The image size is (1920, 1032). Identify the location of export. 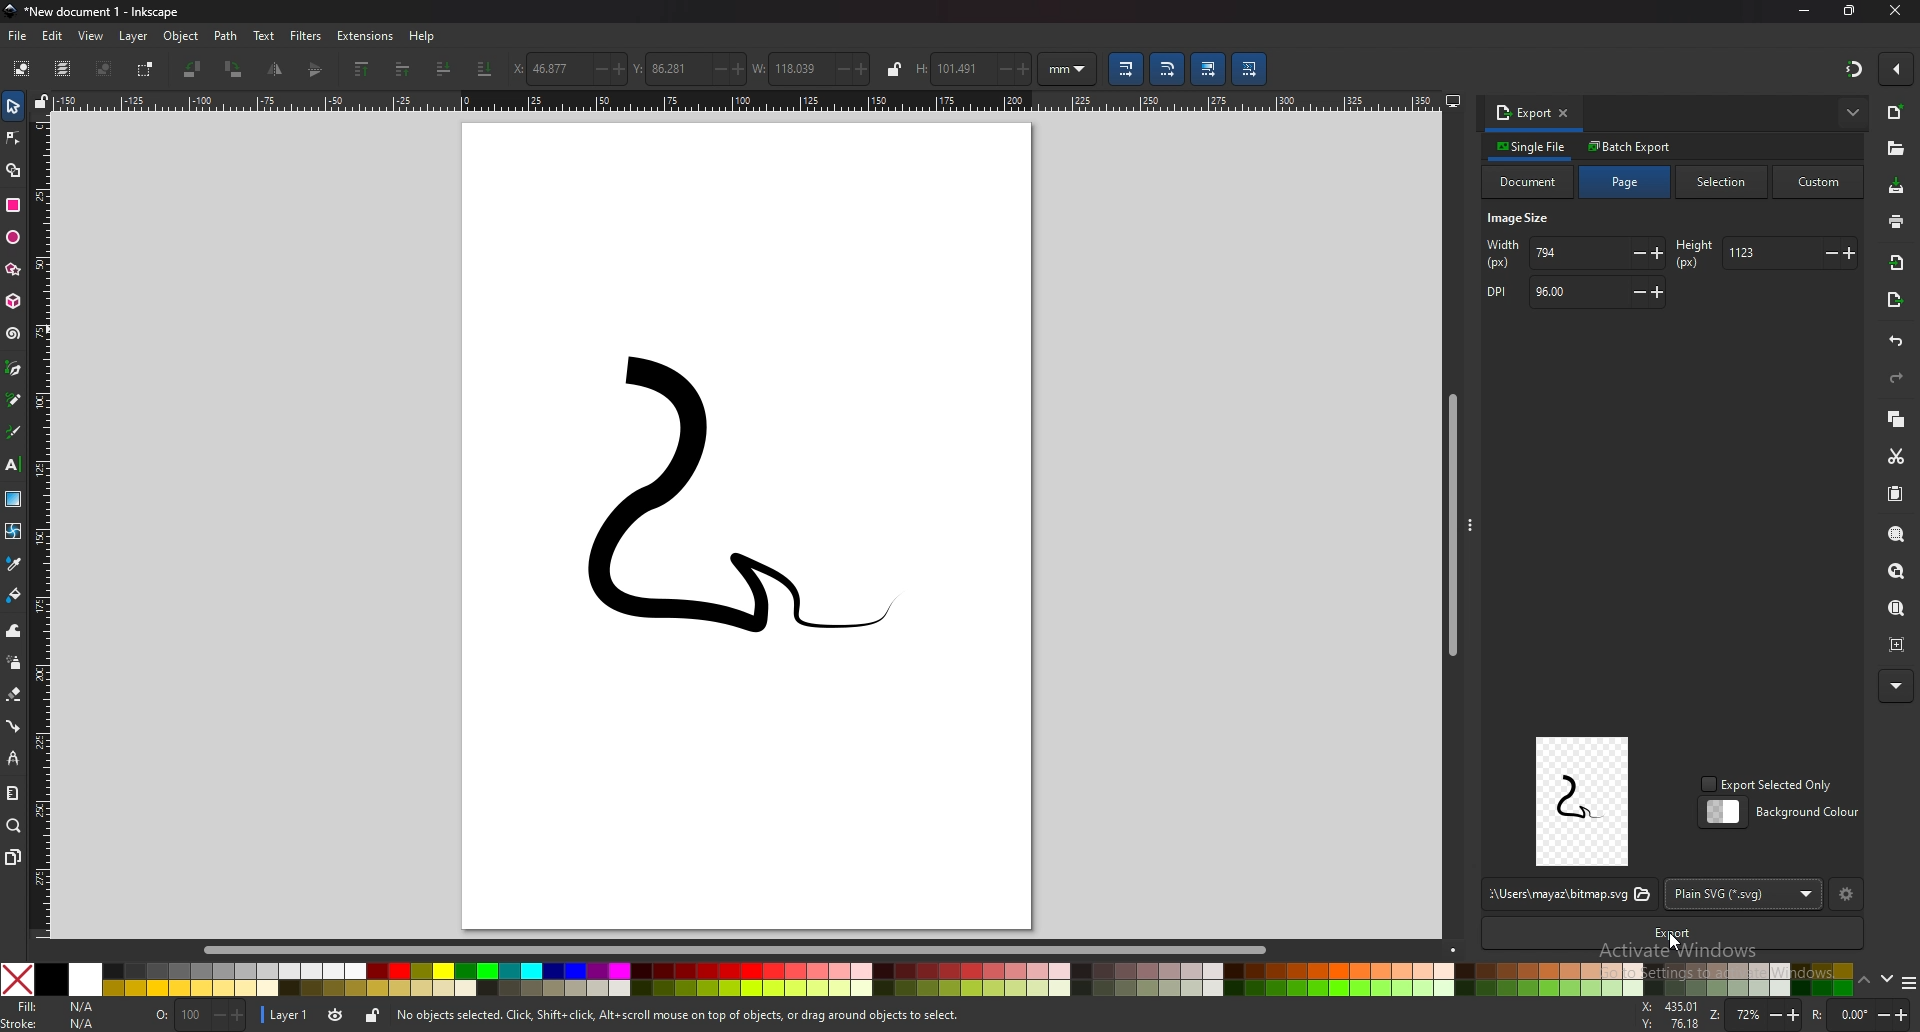
(1668, 934).